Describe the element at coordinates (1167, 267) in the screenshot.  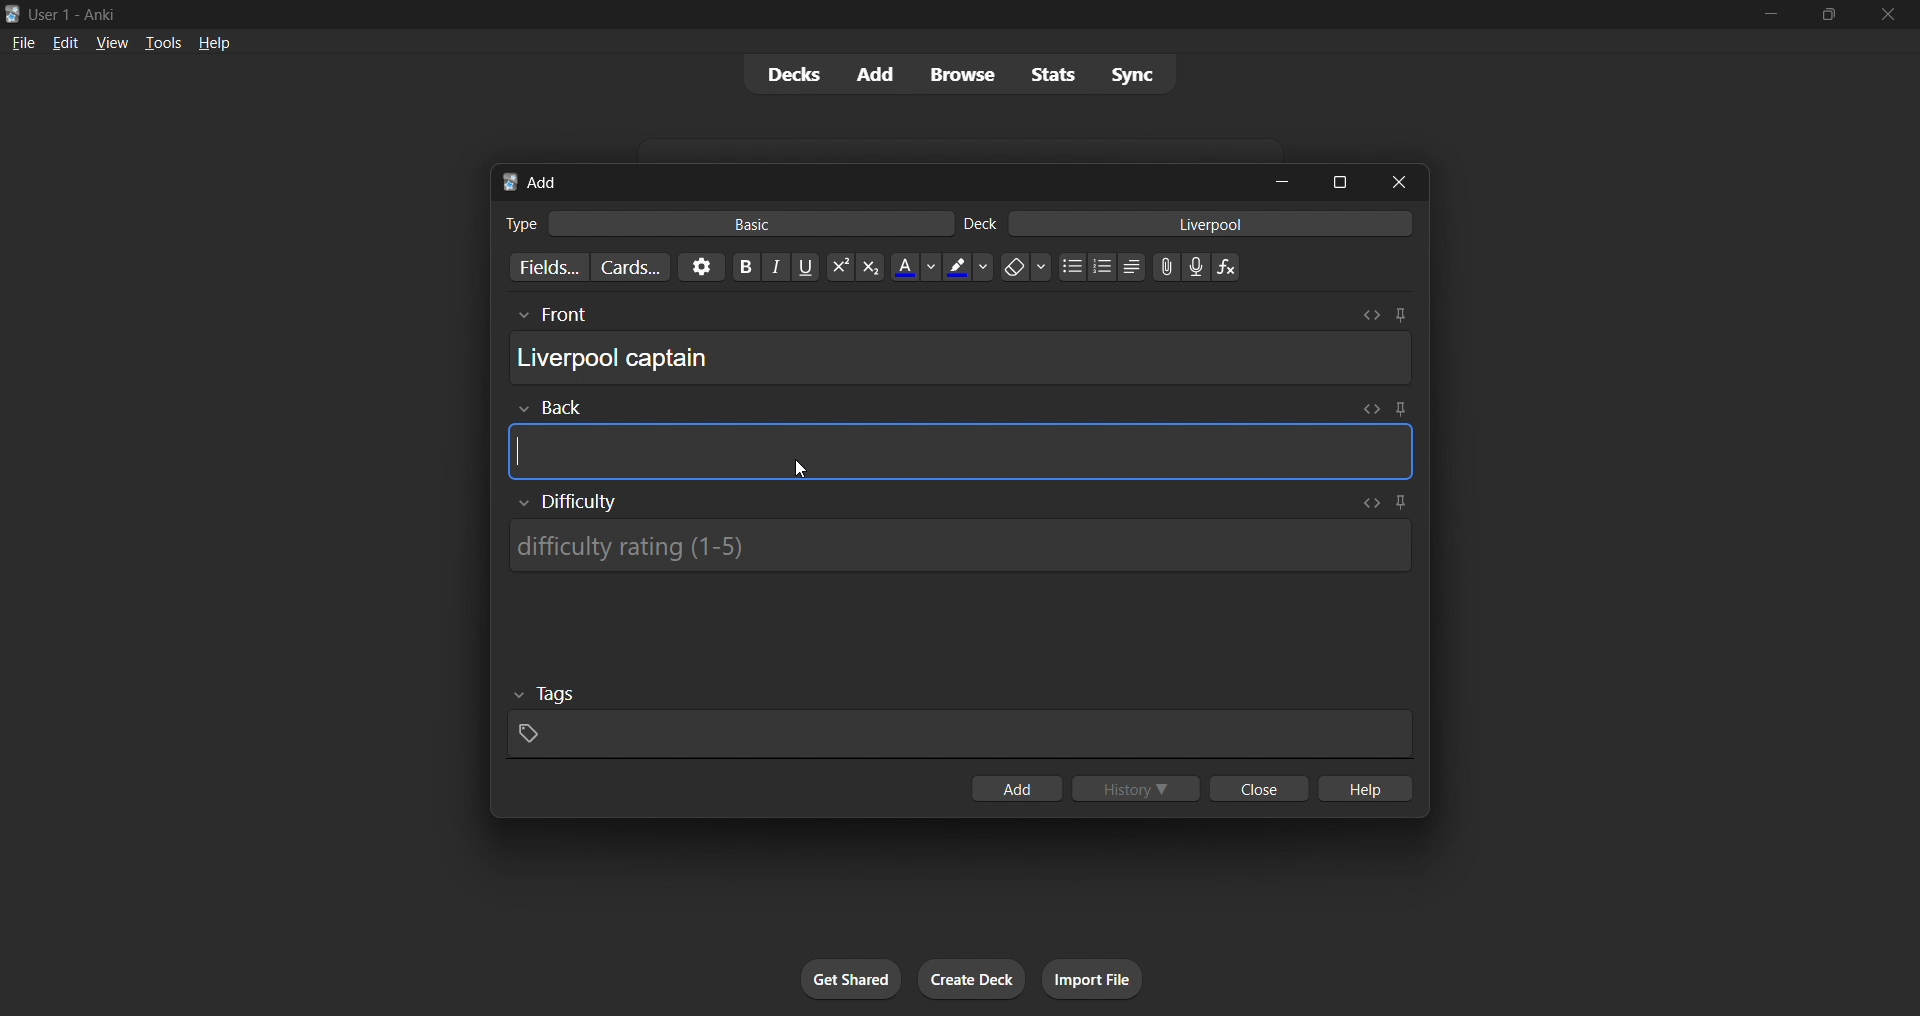
I see `Upload file` at that location.